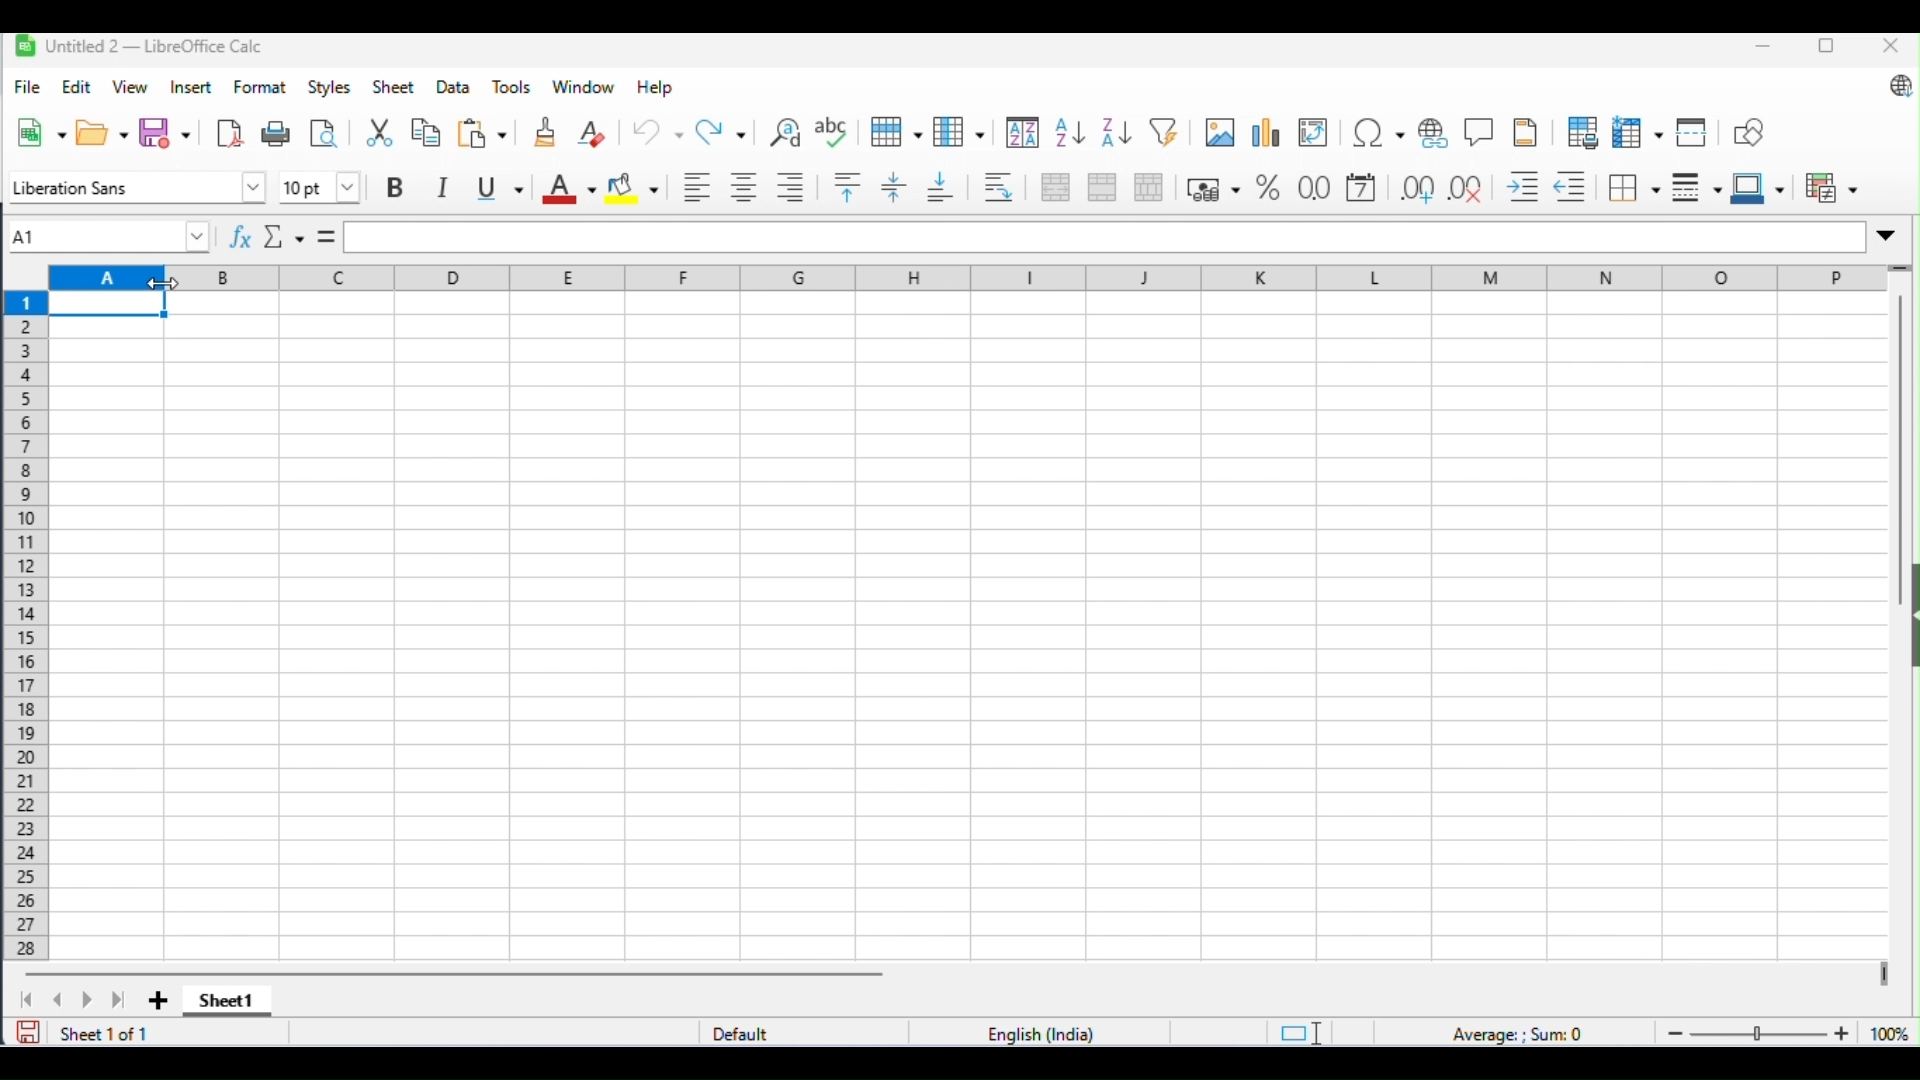 The width and height of the screenshot is (1920, 1080). Describe the element at coordinates (1528, 132) in the screenshot. I see `header and footer` at that location.